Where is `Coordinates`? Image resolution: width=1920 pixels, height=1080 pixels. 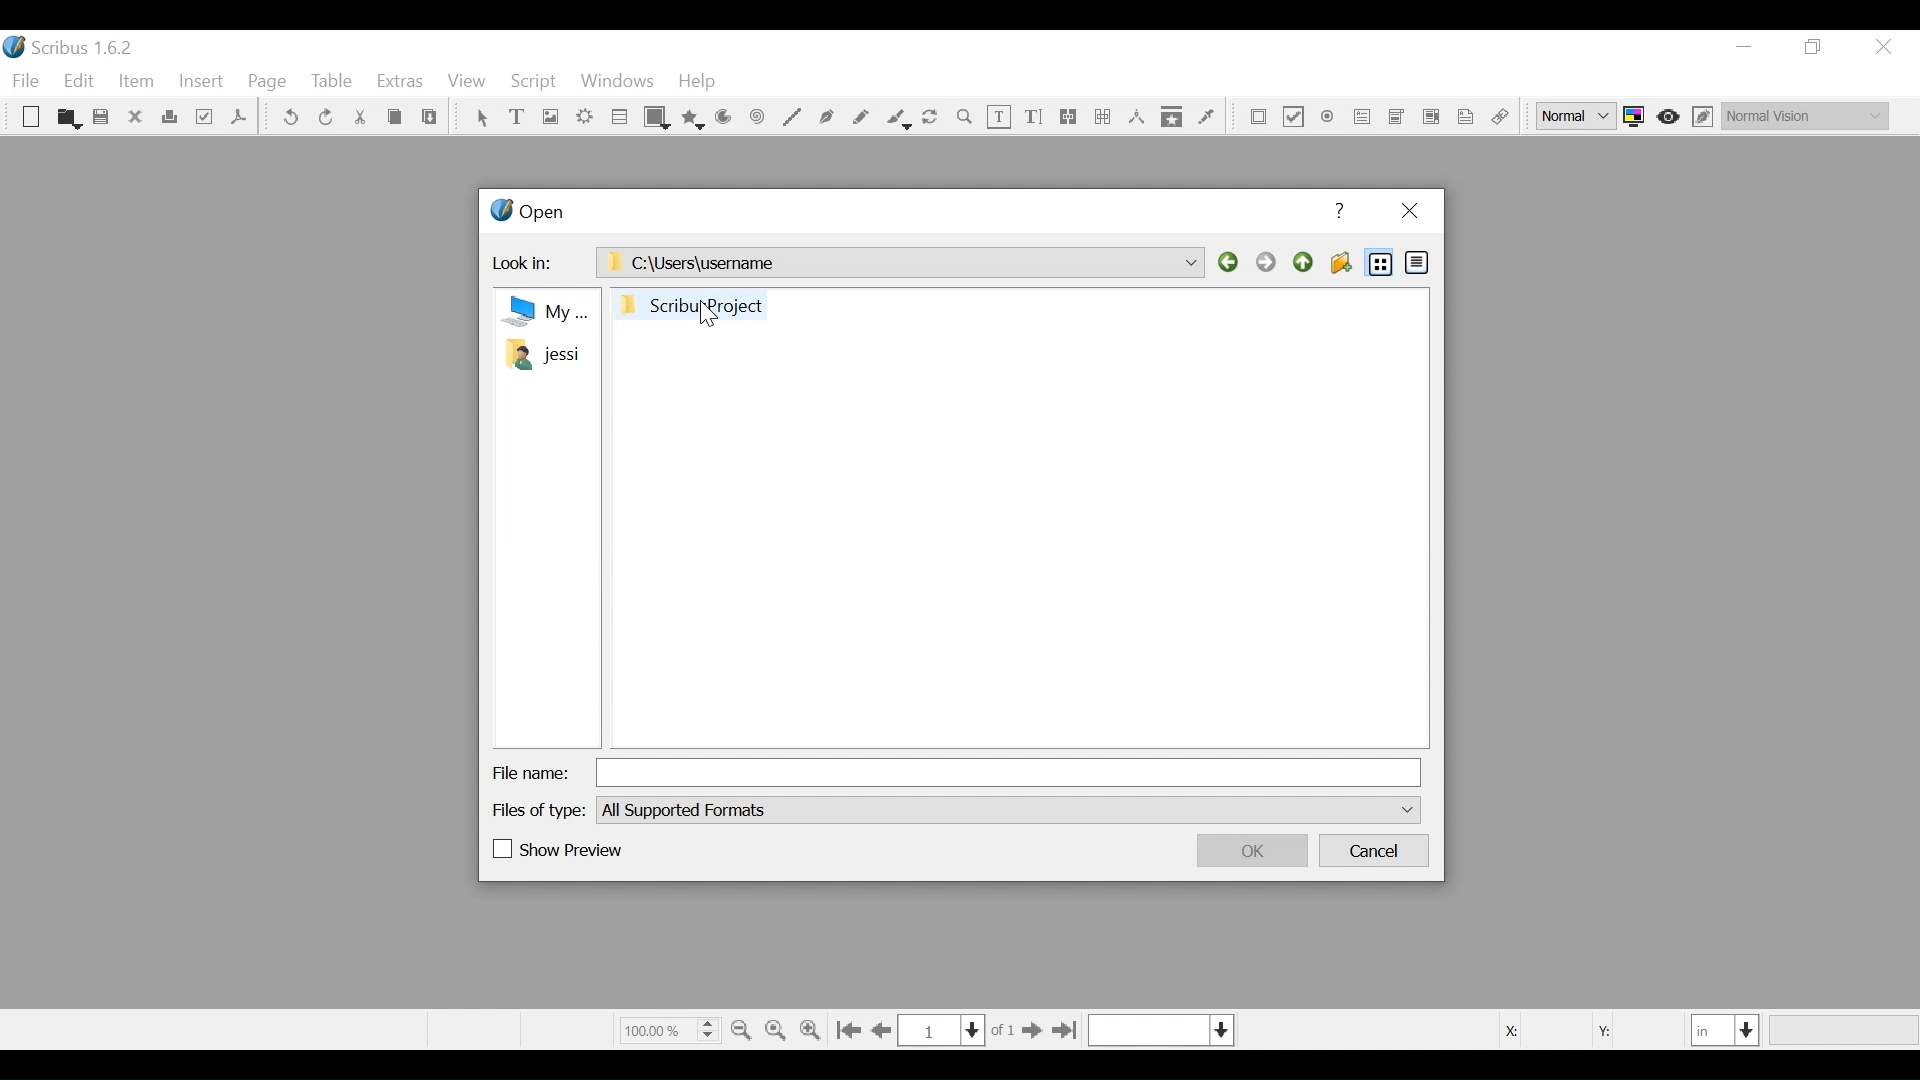
Coordinates is located at coordinates (1579, 1029).